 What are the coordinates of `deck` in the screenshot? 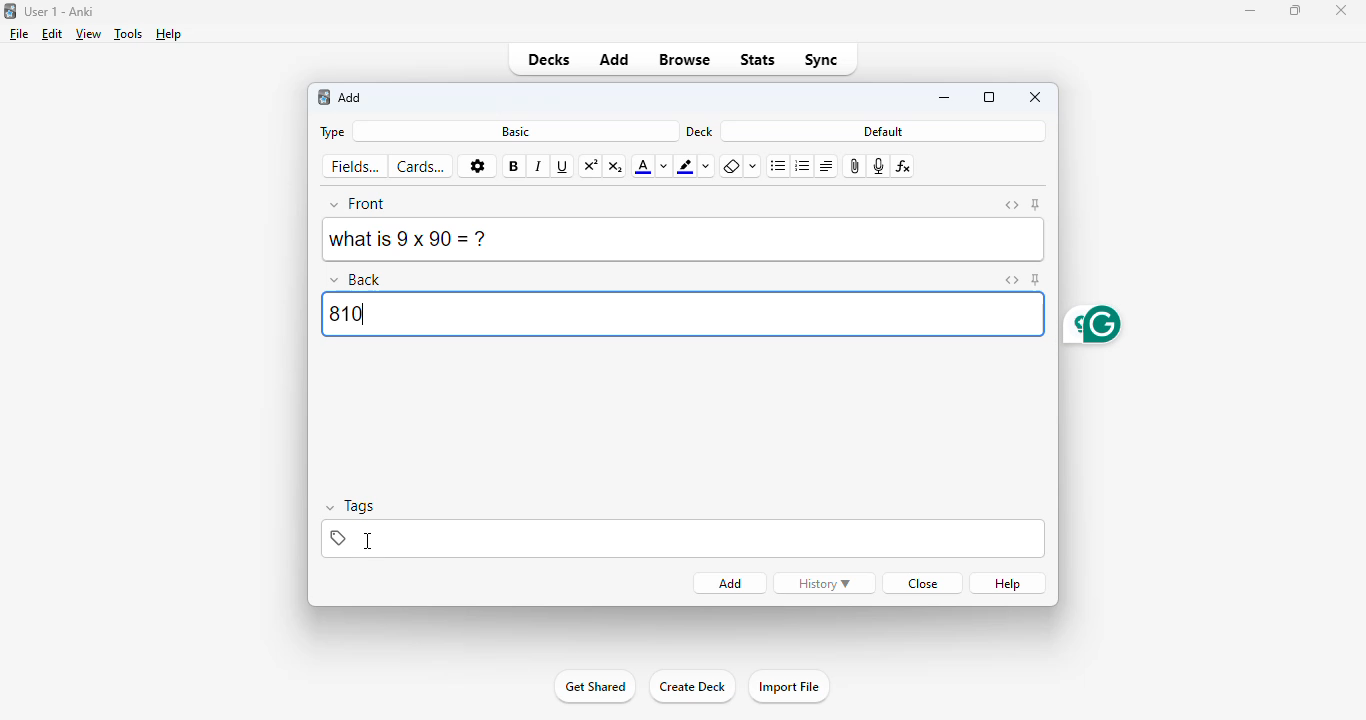 It's located at (700, 131).